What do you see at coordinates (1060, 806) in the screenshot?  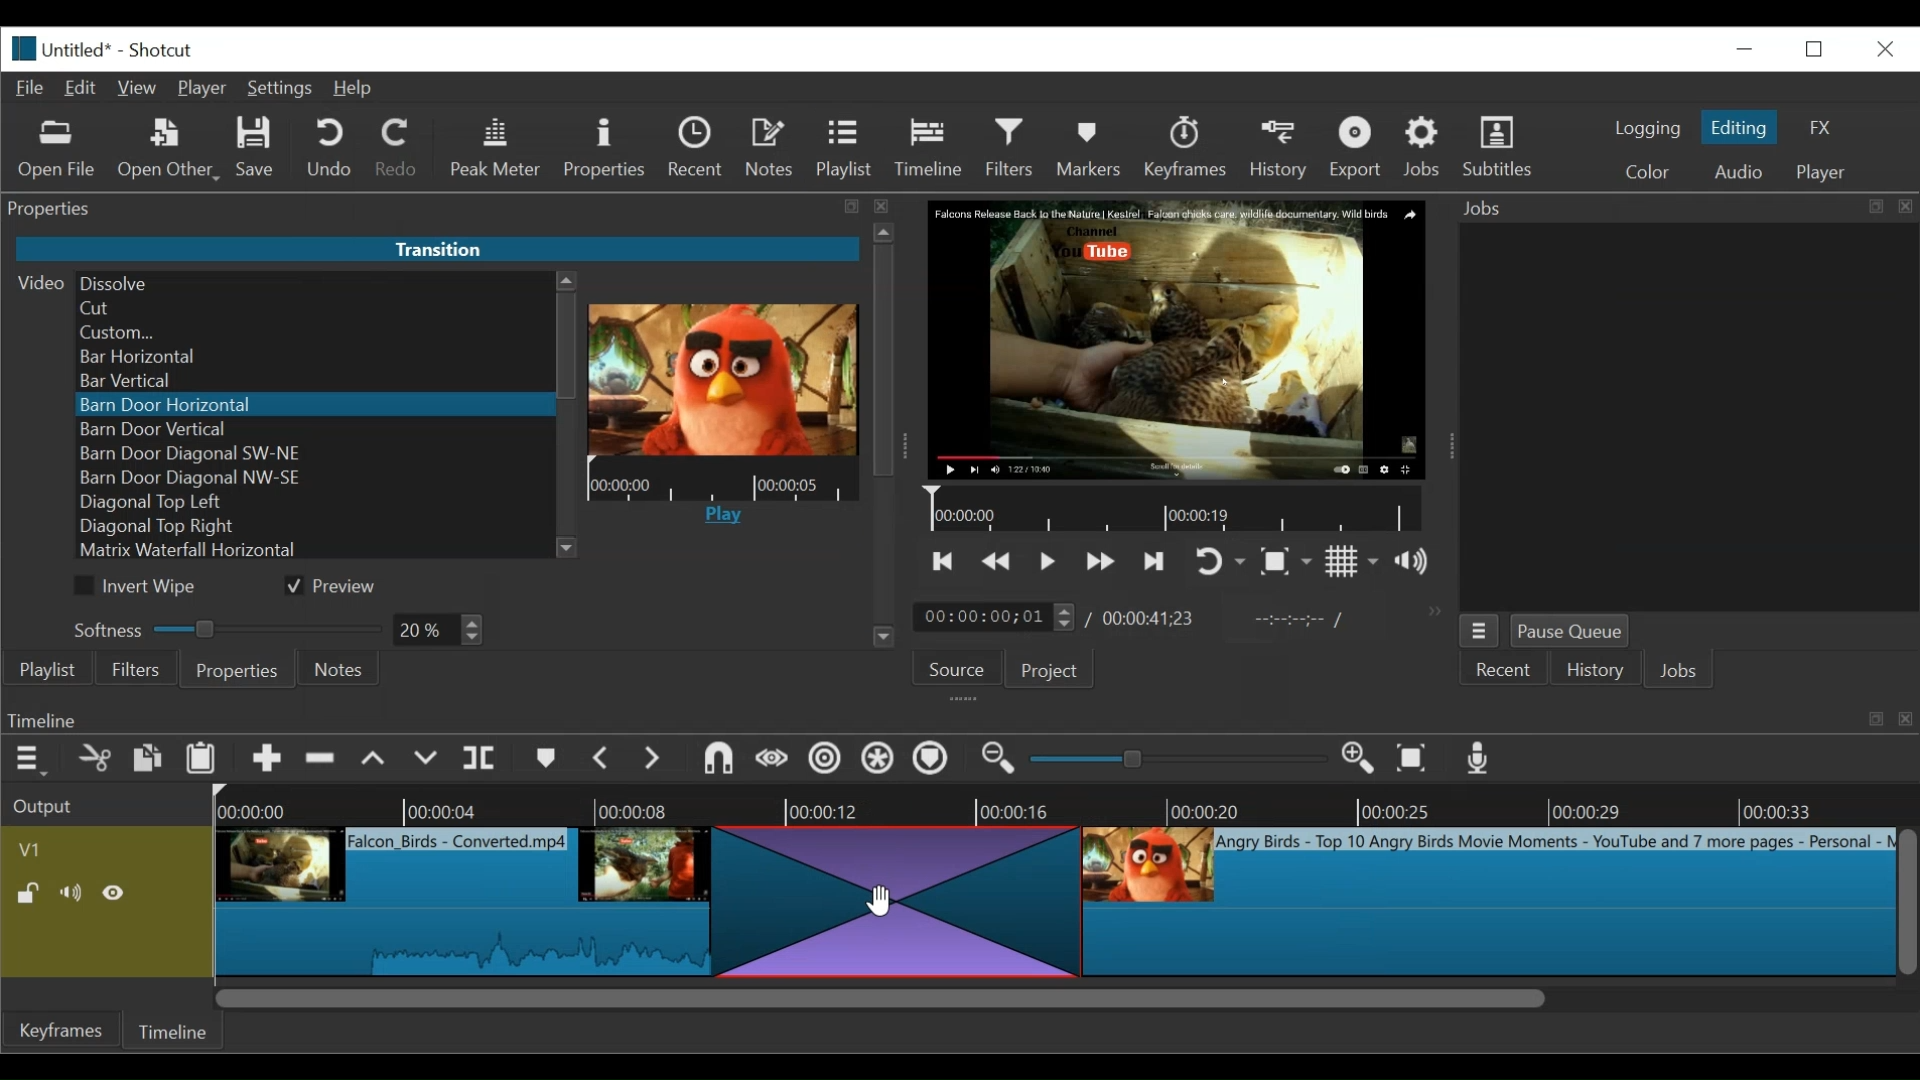 I see `Zoom Timeline` at bounding box center [1060, 806].